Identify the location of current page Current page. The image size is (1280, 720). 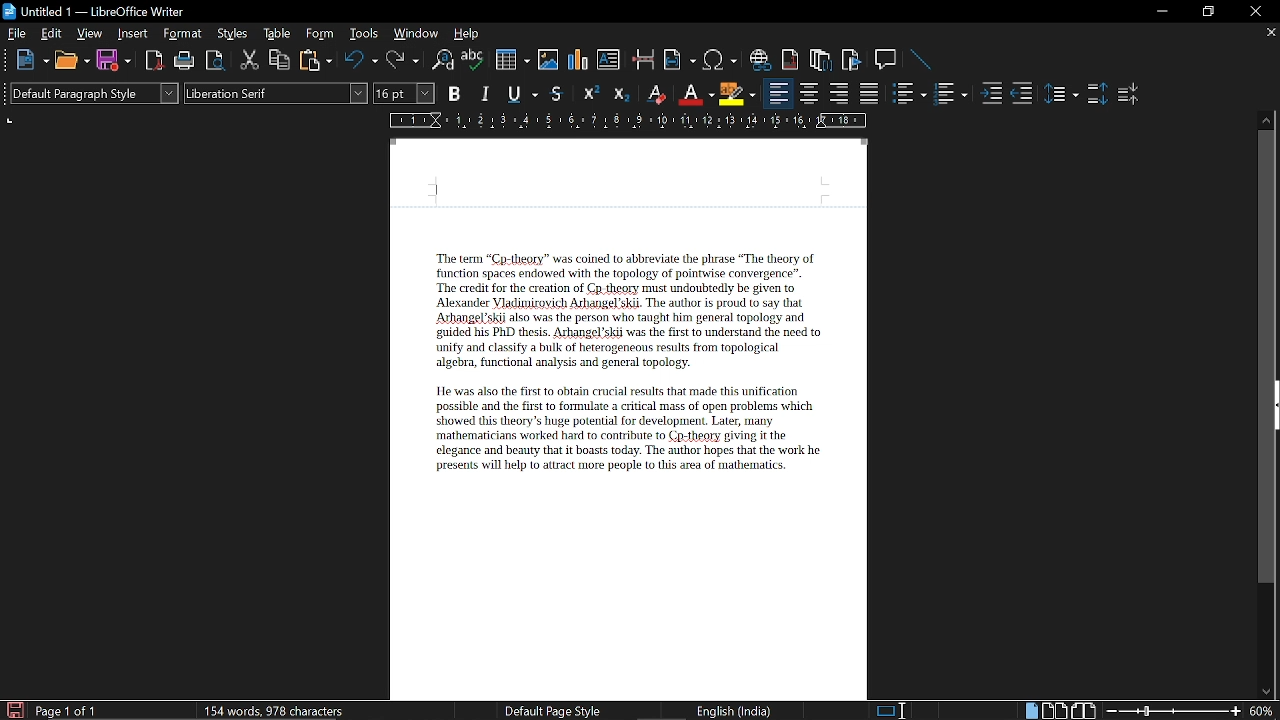
(66, 711).